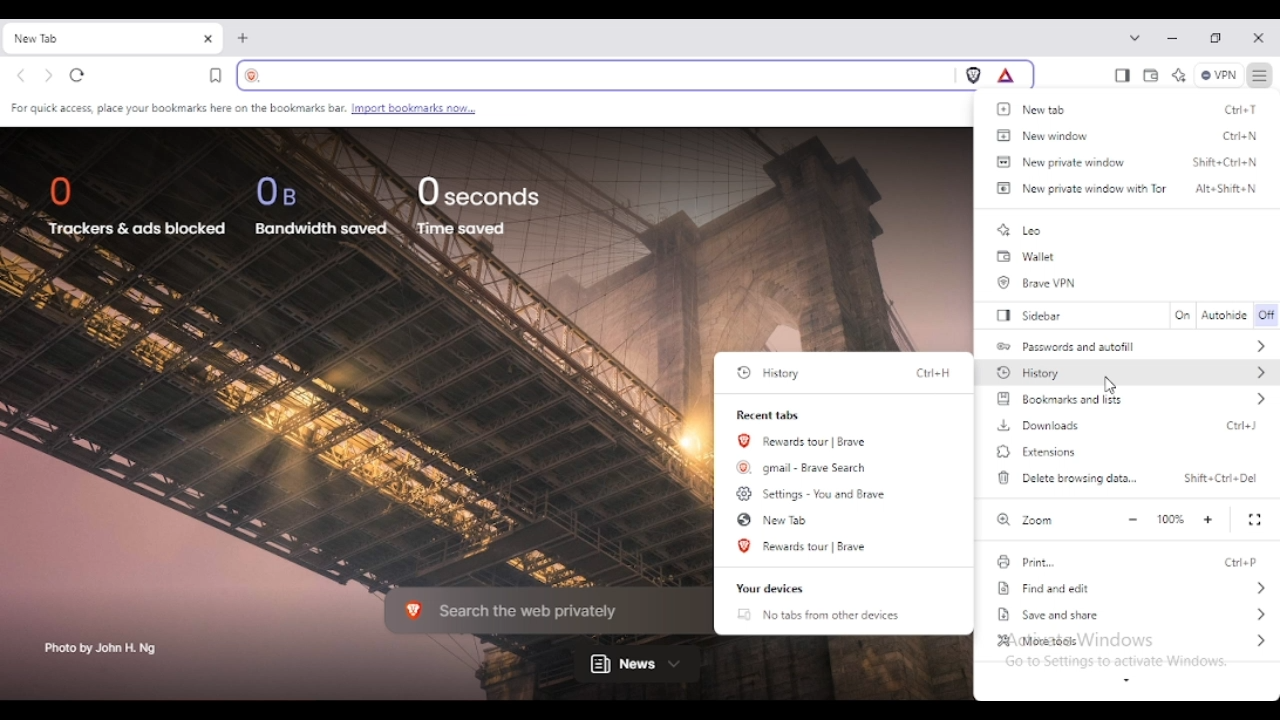 The width and height of the screenshot is (1280, 720). What do you see at coordinates (1040, 283) in the screenshot?
I see `brave VPN` at bounding box center [1040, 283].